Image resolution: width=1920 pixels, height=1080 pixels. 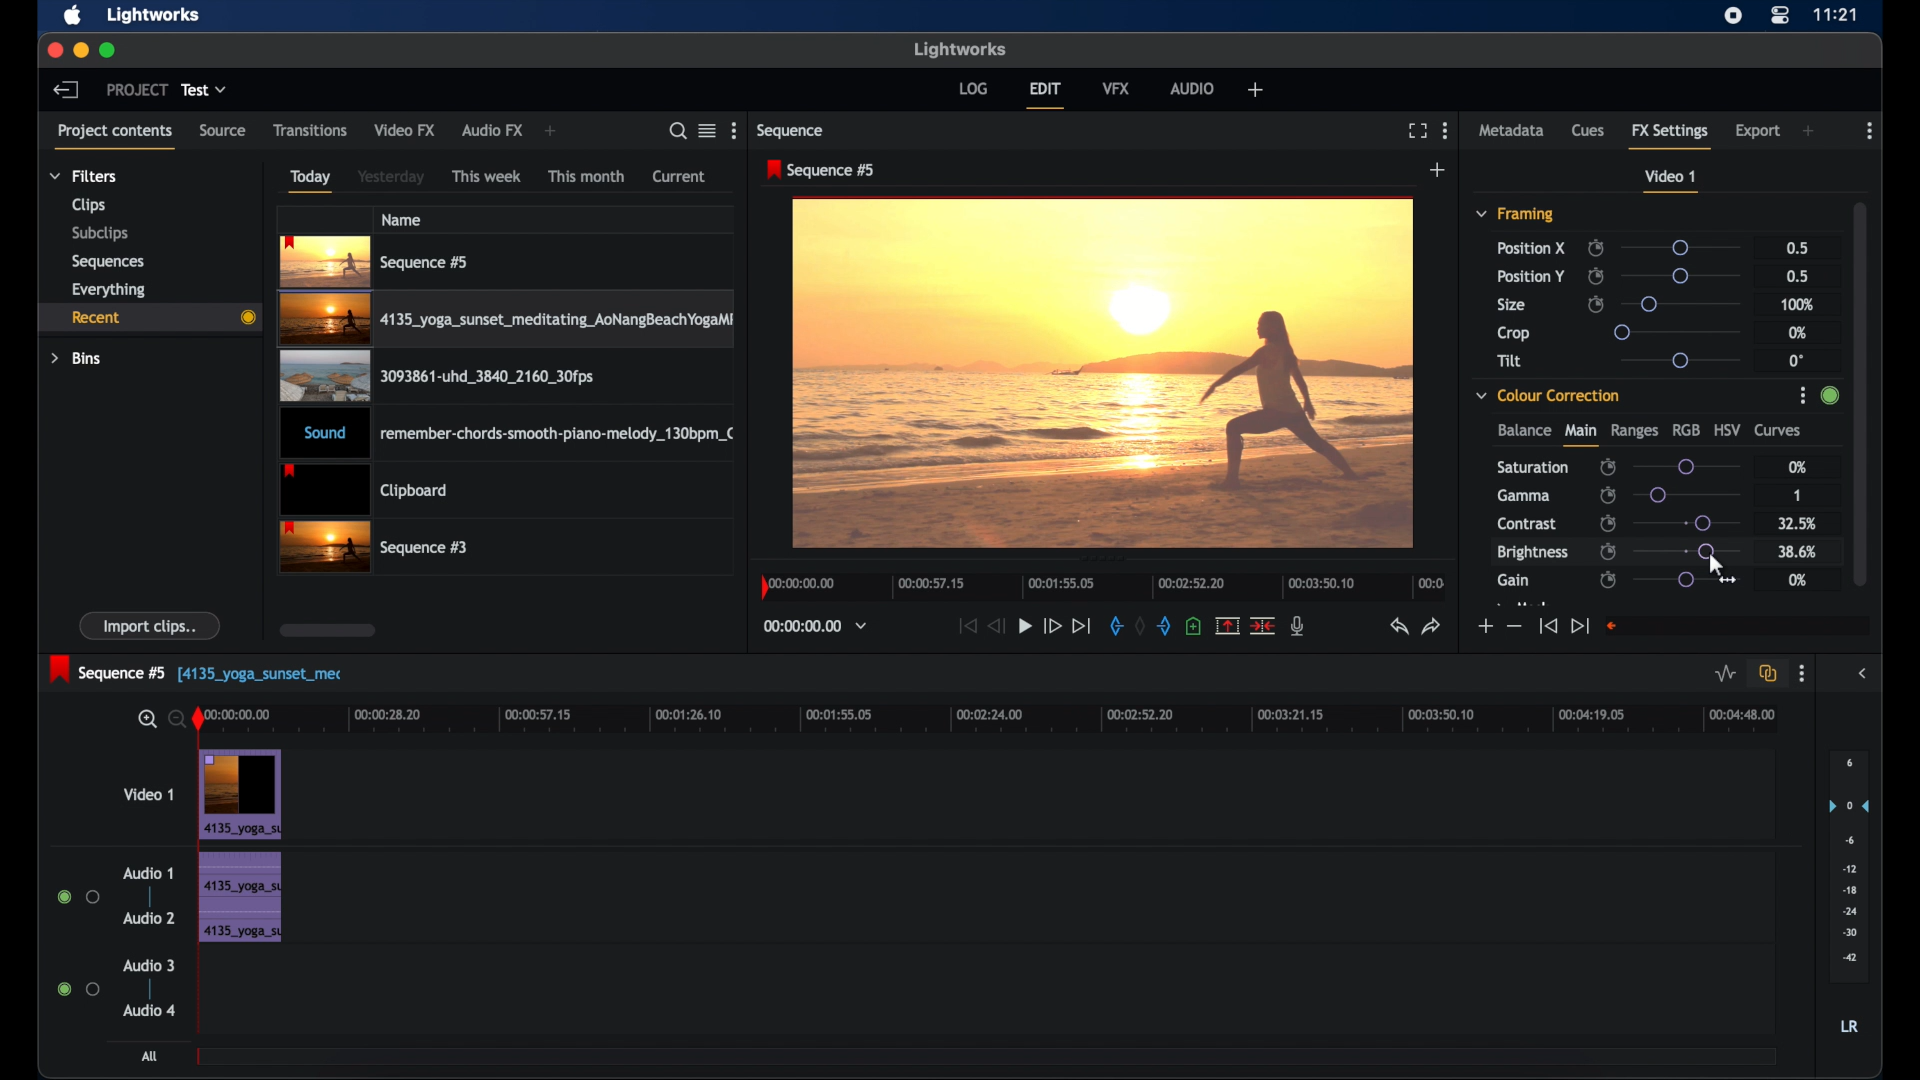 What do you see at coordinates (1579, 626) in the screenshot?
I see `jump to end` at bounding box center [1579, 626].